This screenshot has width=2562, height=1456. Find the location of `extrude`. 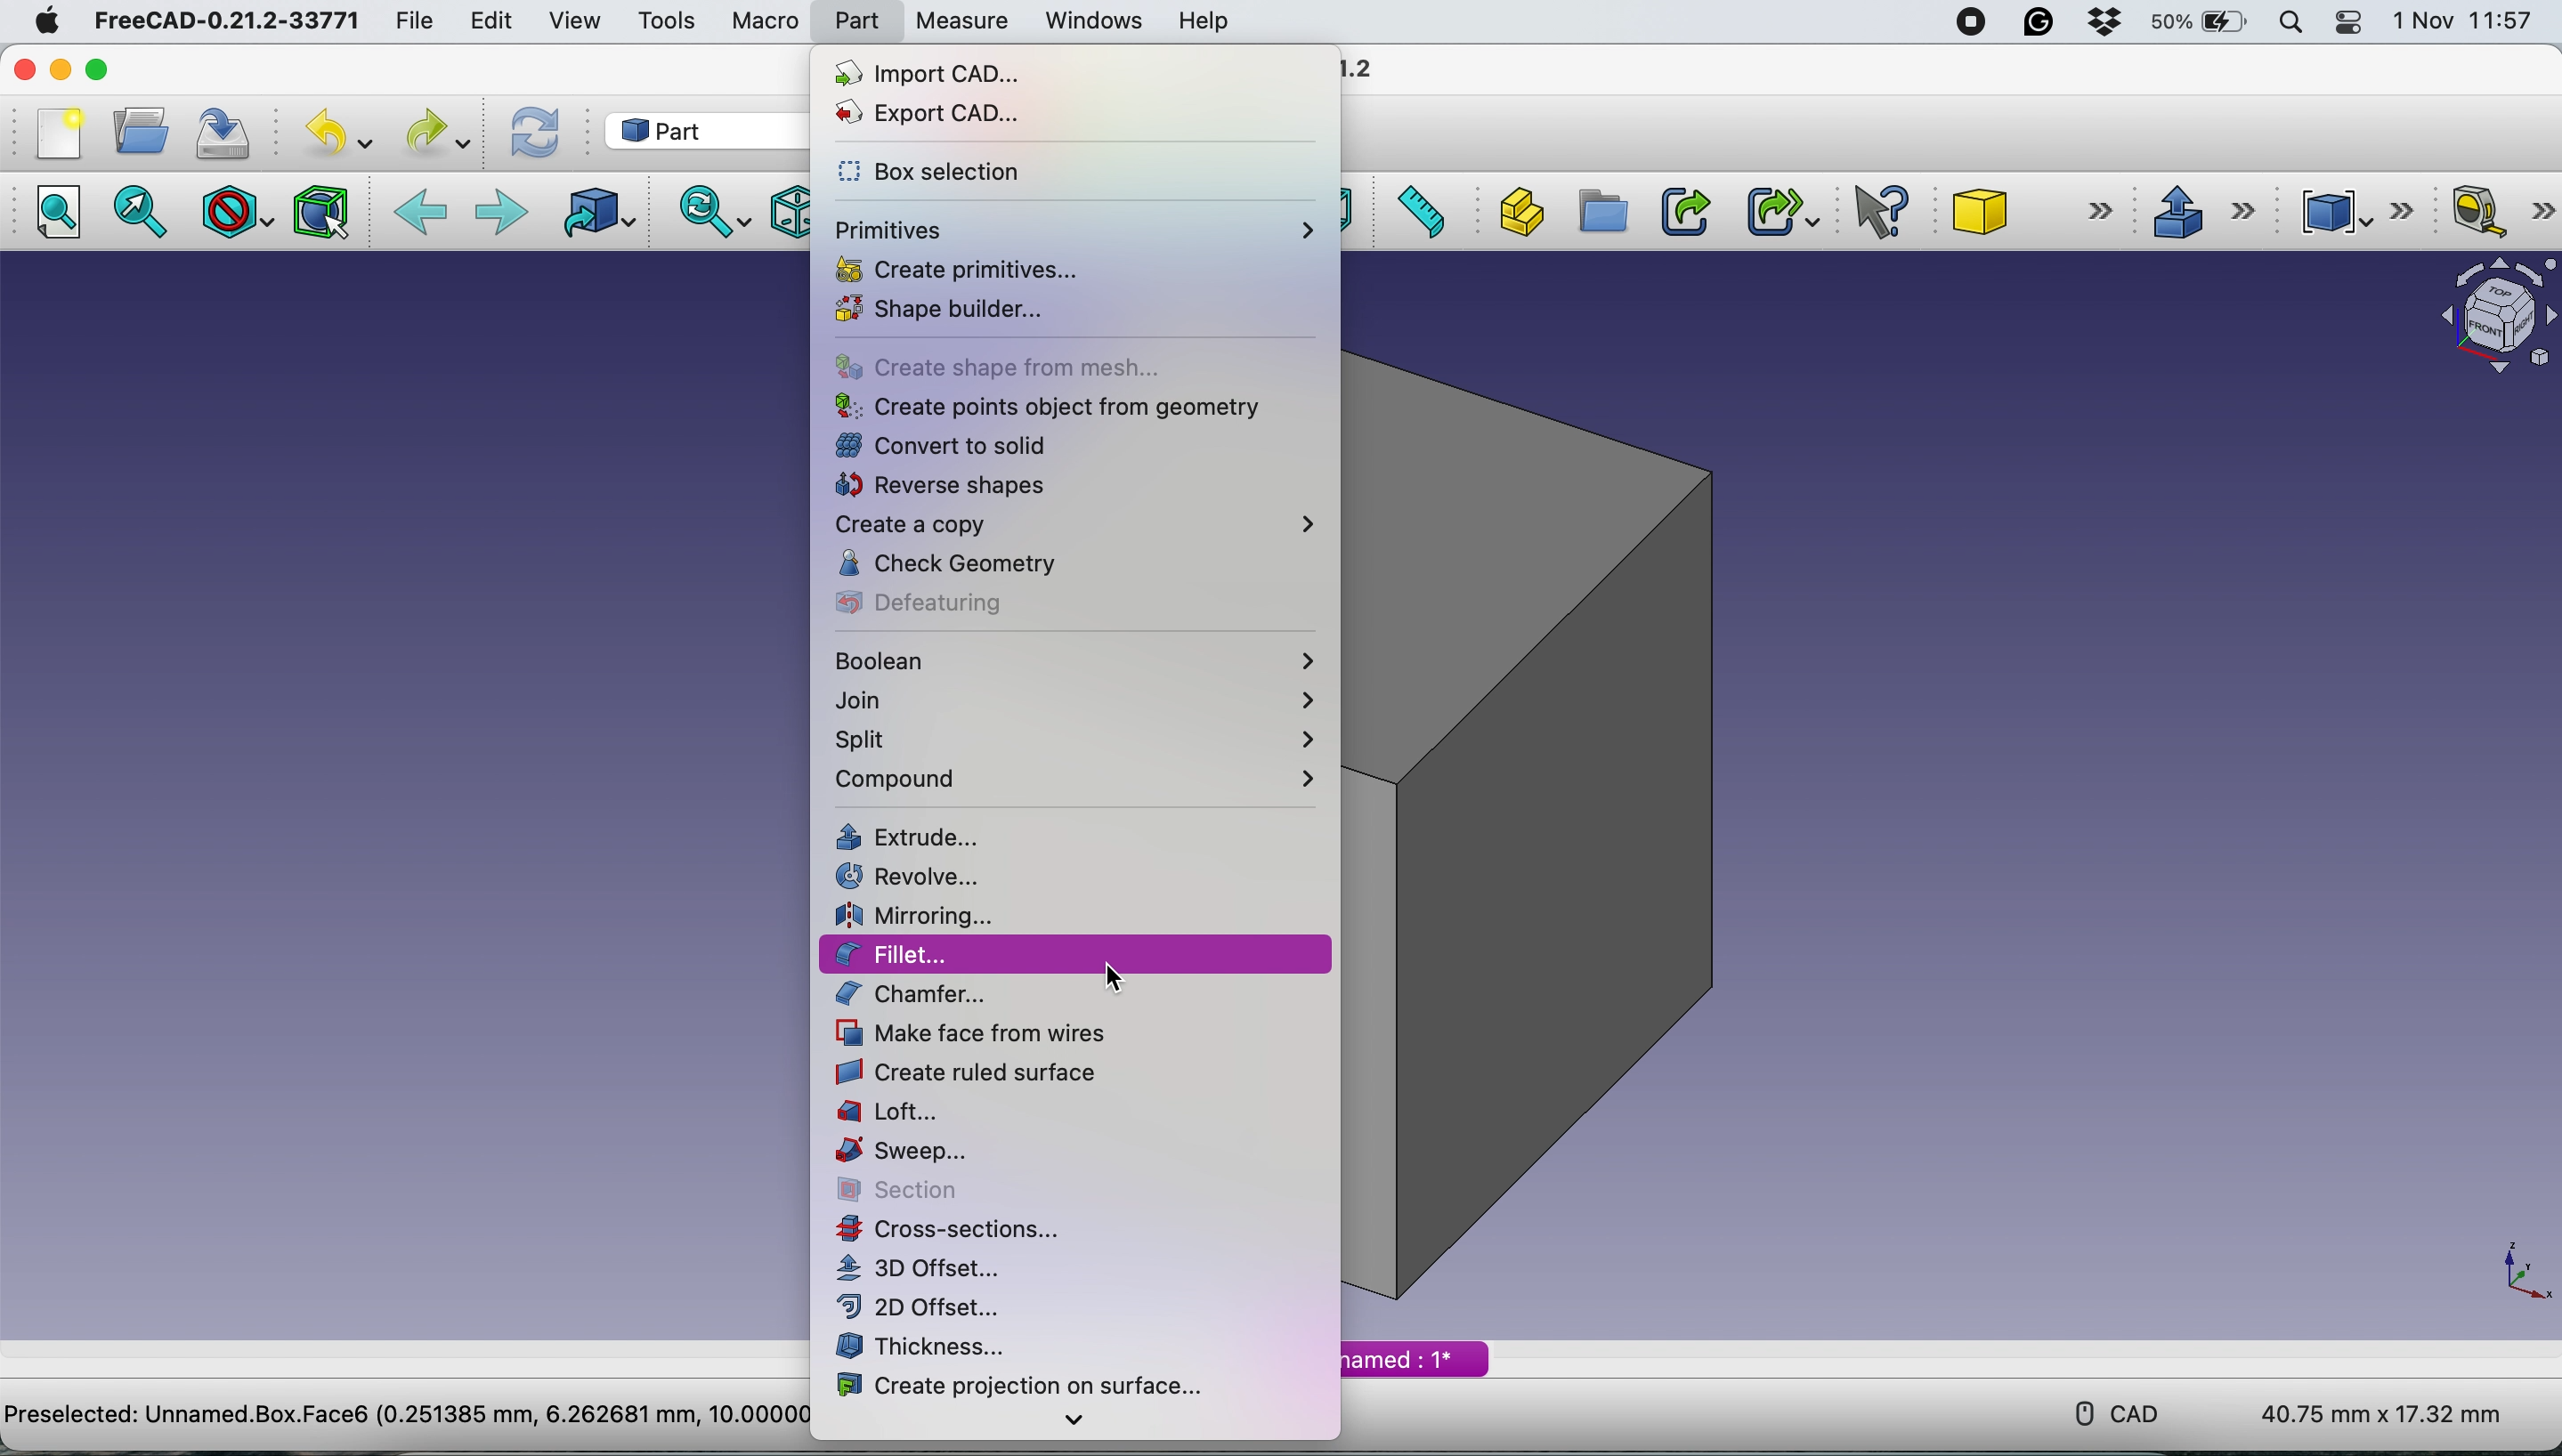

extrude is located at coordinates (2196, 208).